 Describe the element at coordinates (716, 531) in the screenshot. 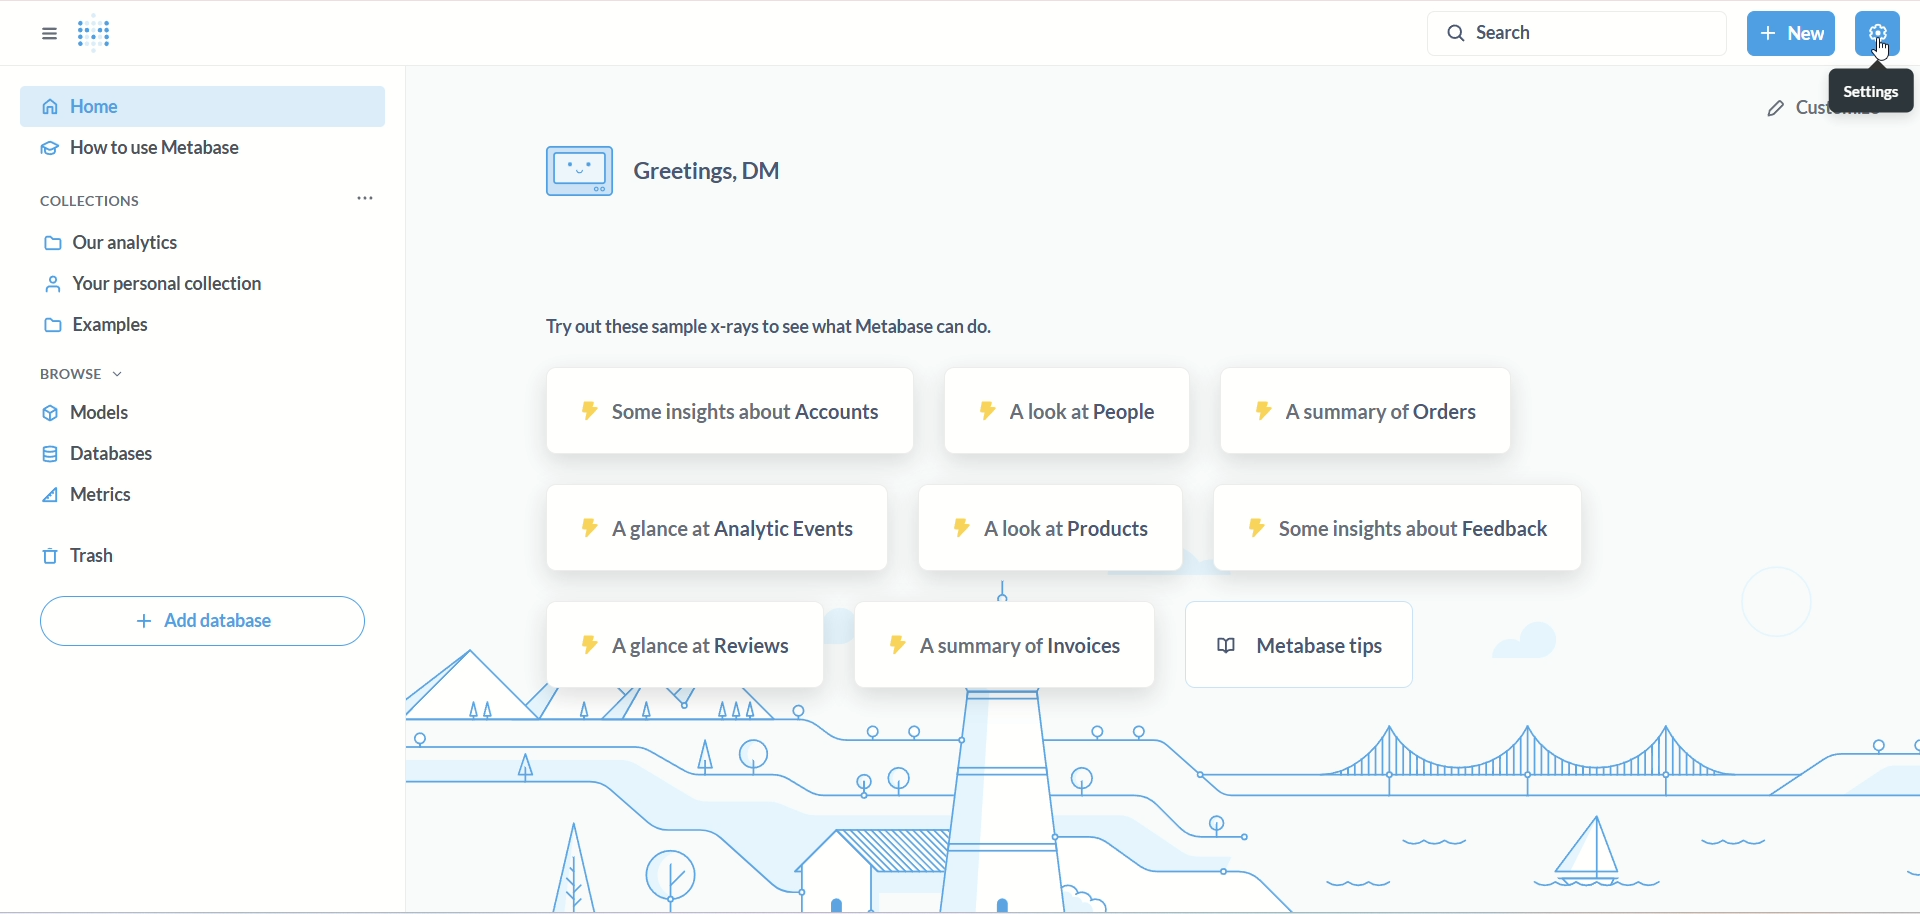

I see `analytic events` at that location.